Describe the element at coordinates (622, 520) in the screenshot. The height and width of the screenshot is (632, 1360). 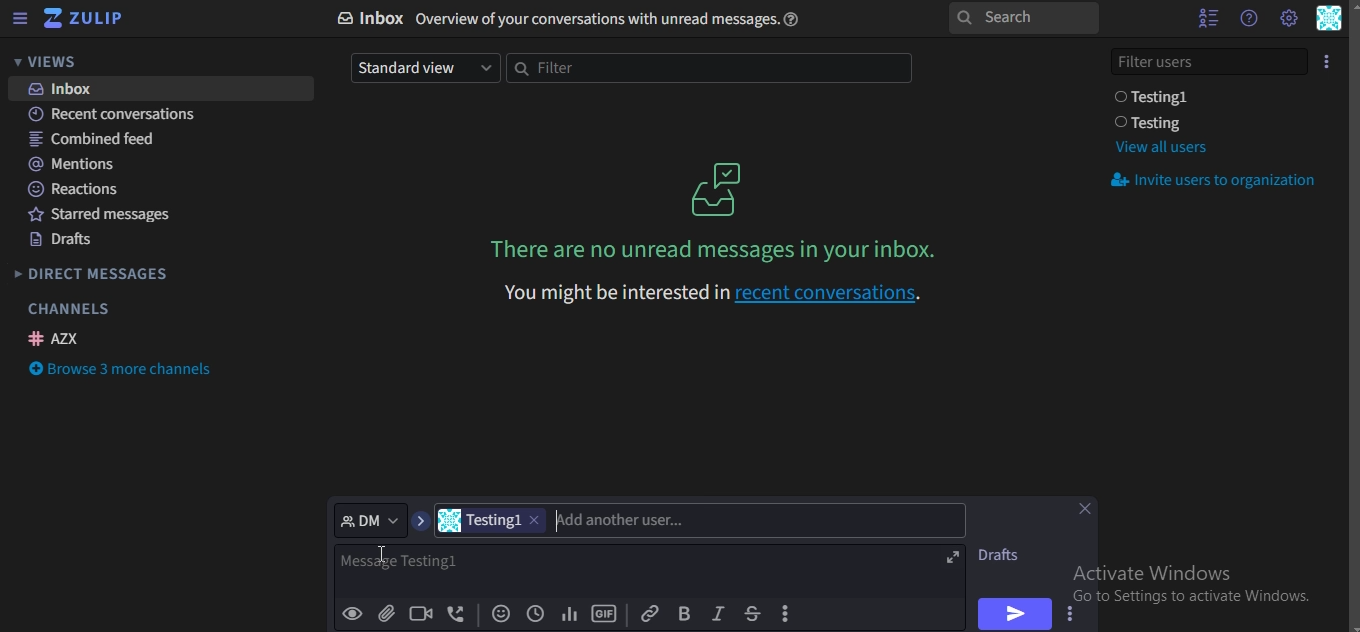
I see `add another user..` at that location.